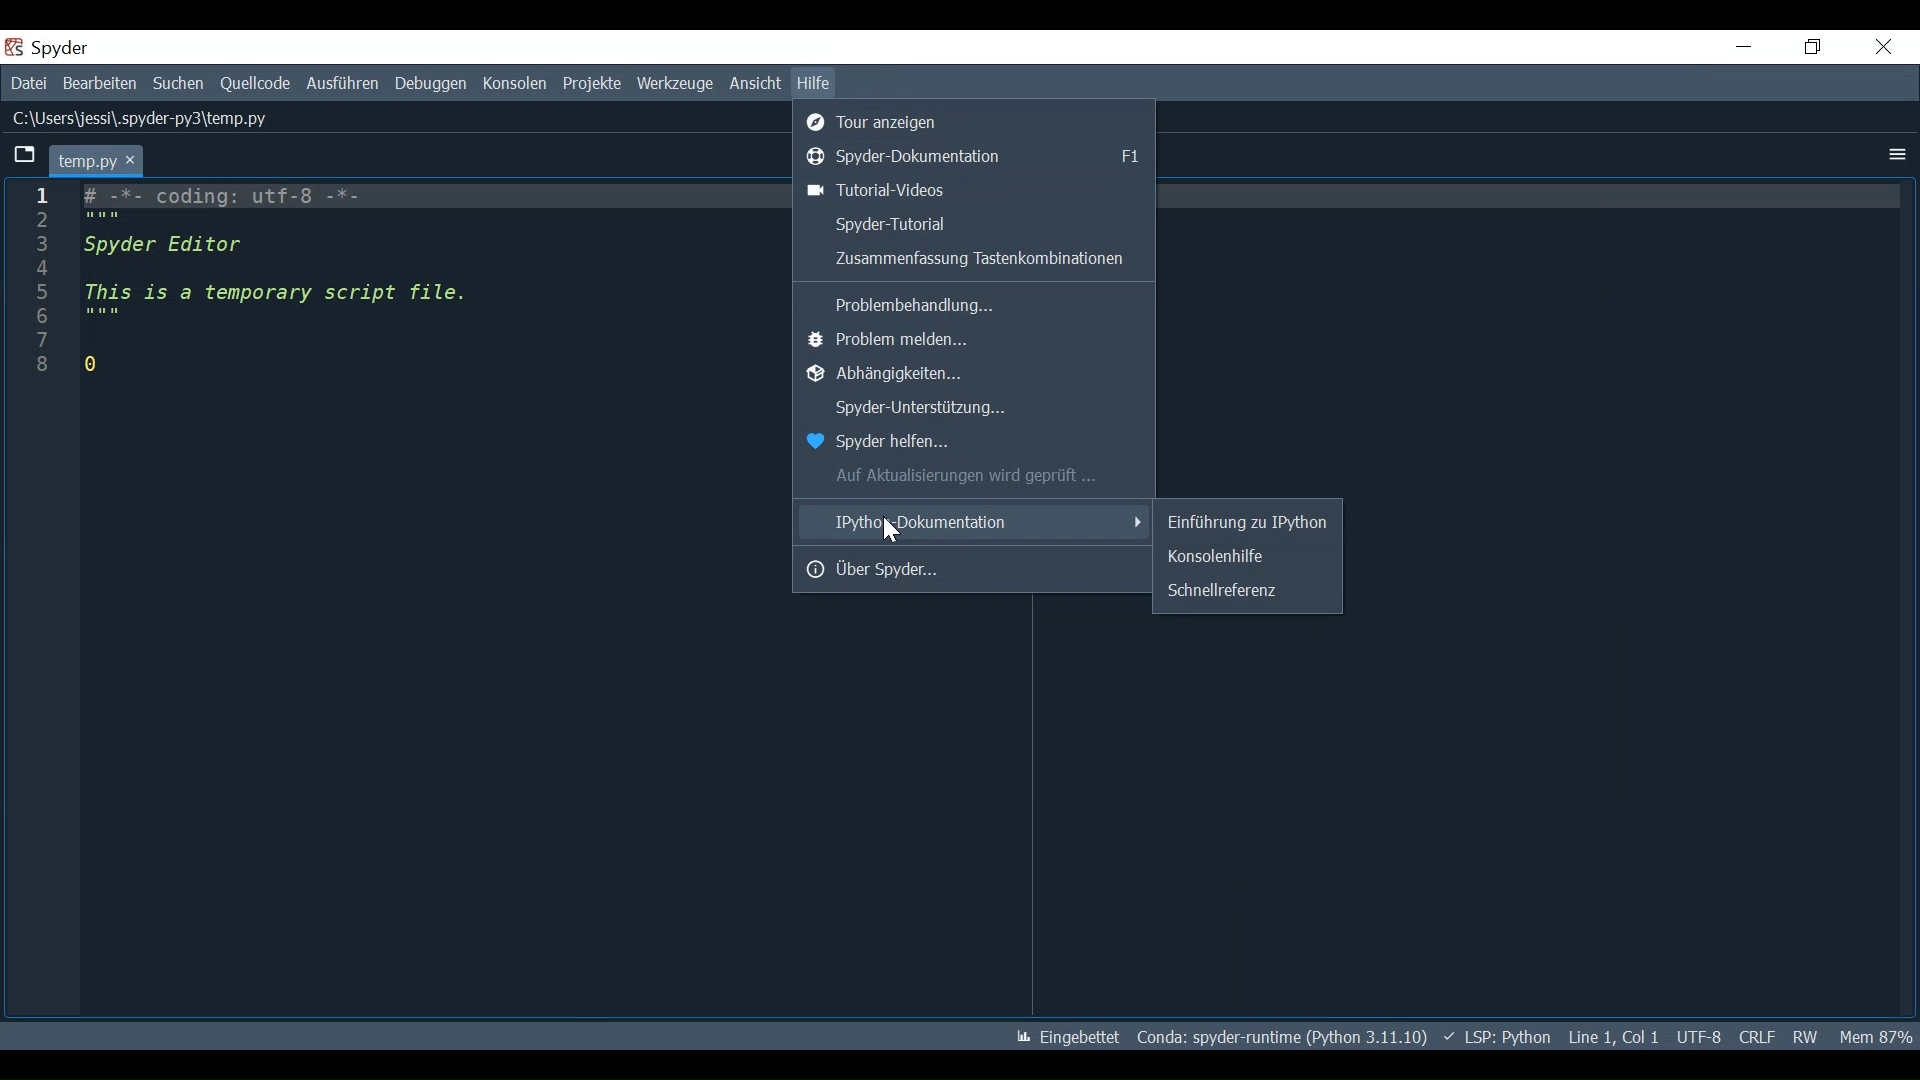  Describe the element at coordinates (974, 521) in the screenshot. I see `IPython documentation` at that location.